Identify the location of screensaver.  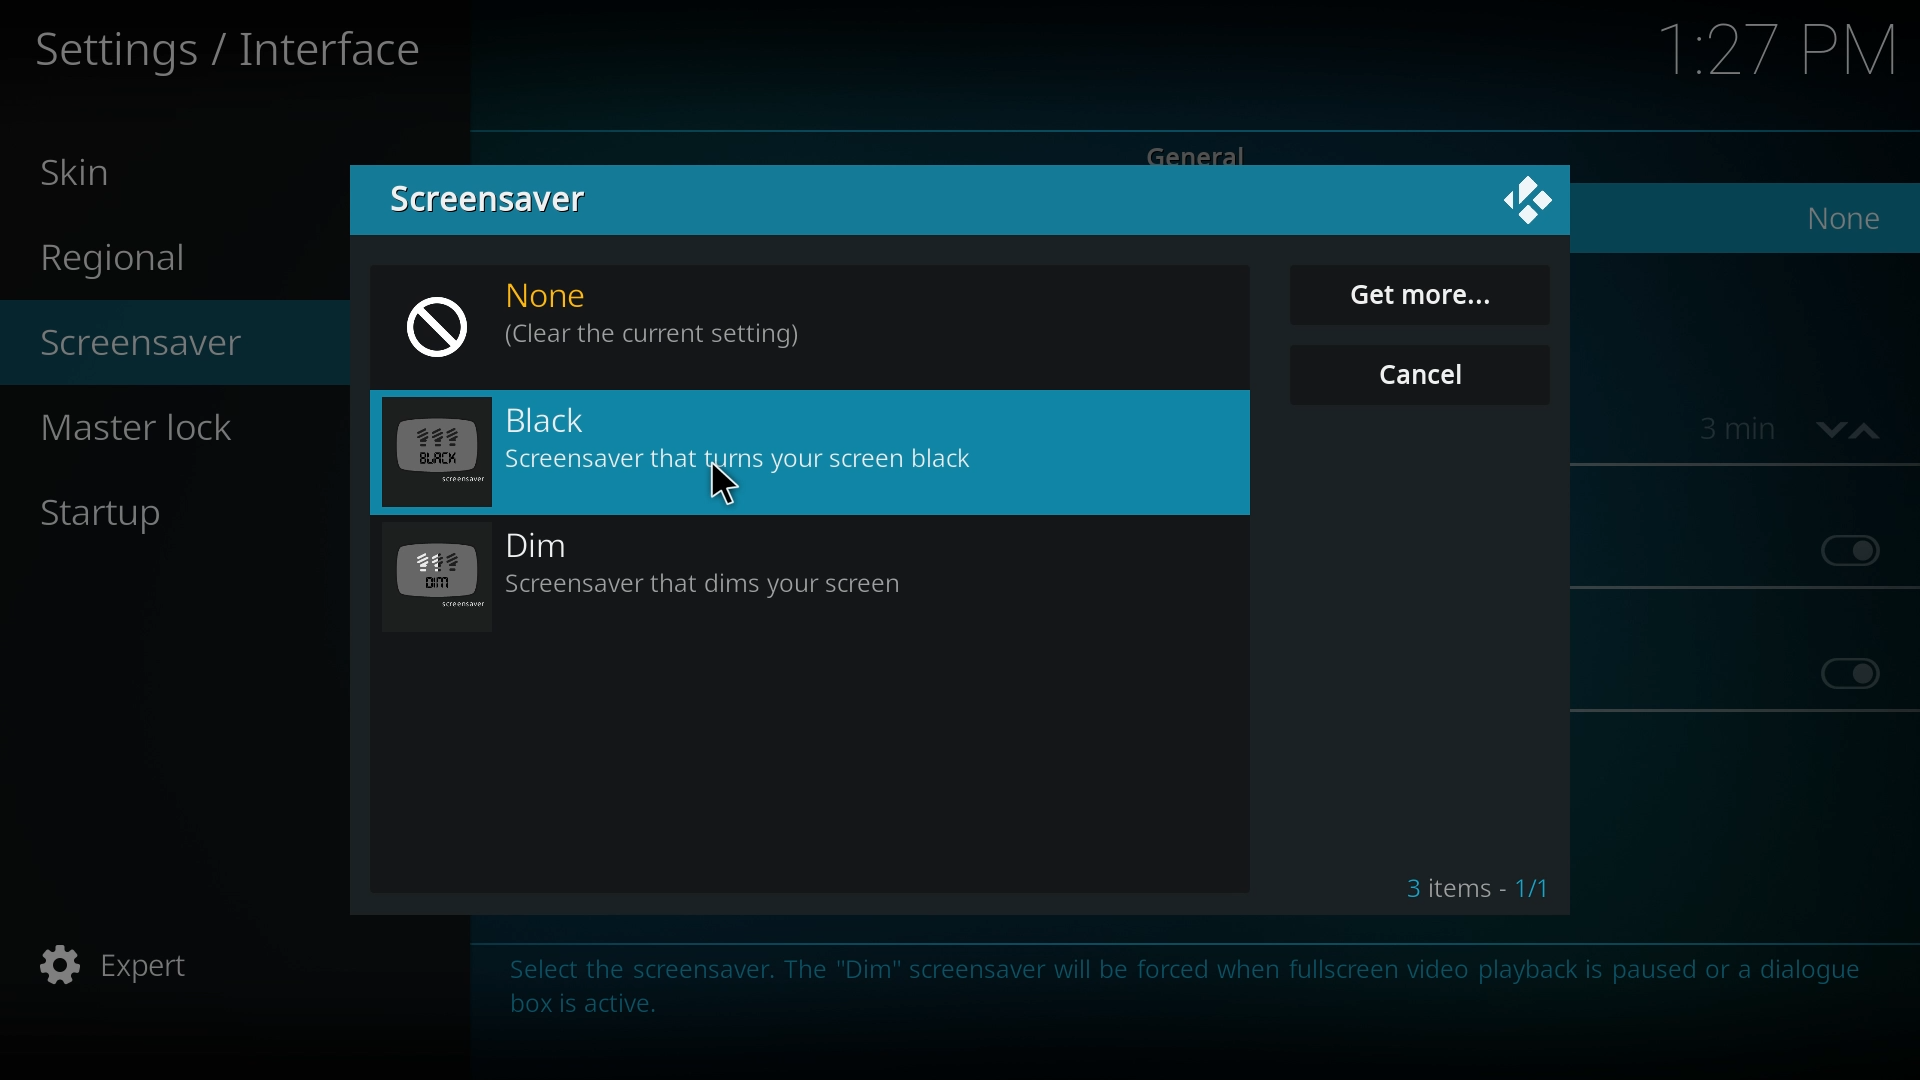
(170, 343).